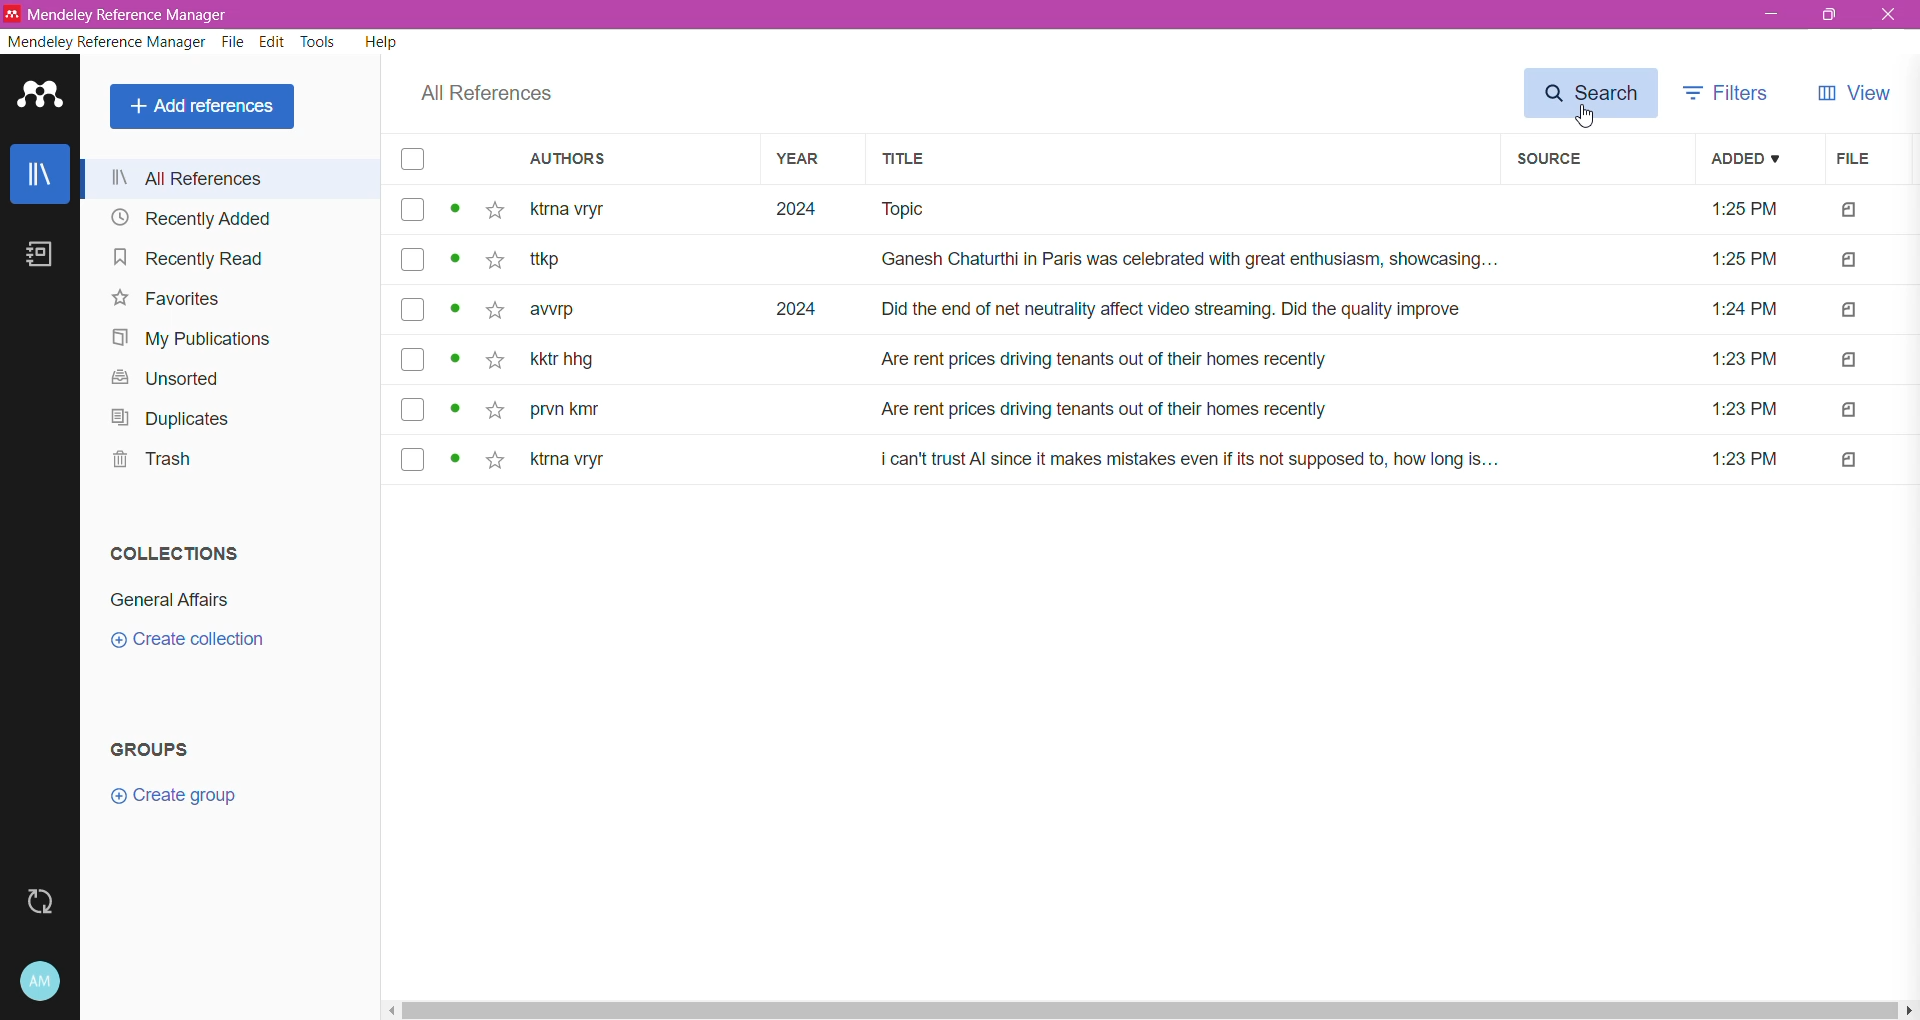  What do you see at coordinates (806, 161) in the screenshot?
I see `Year` at bounding box center [806, 161].